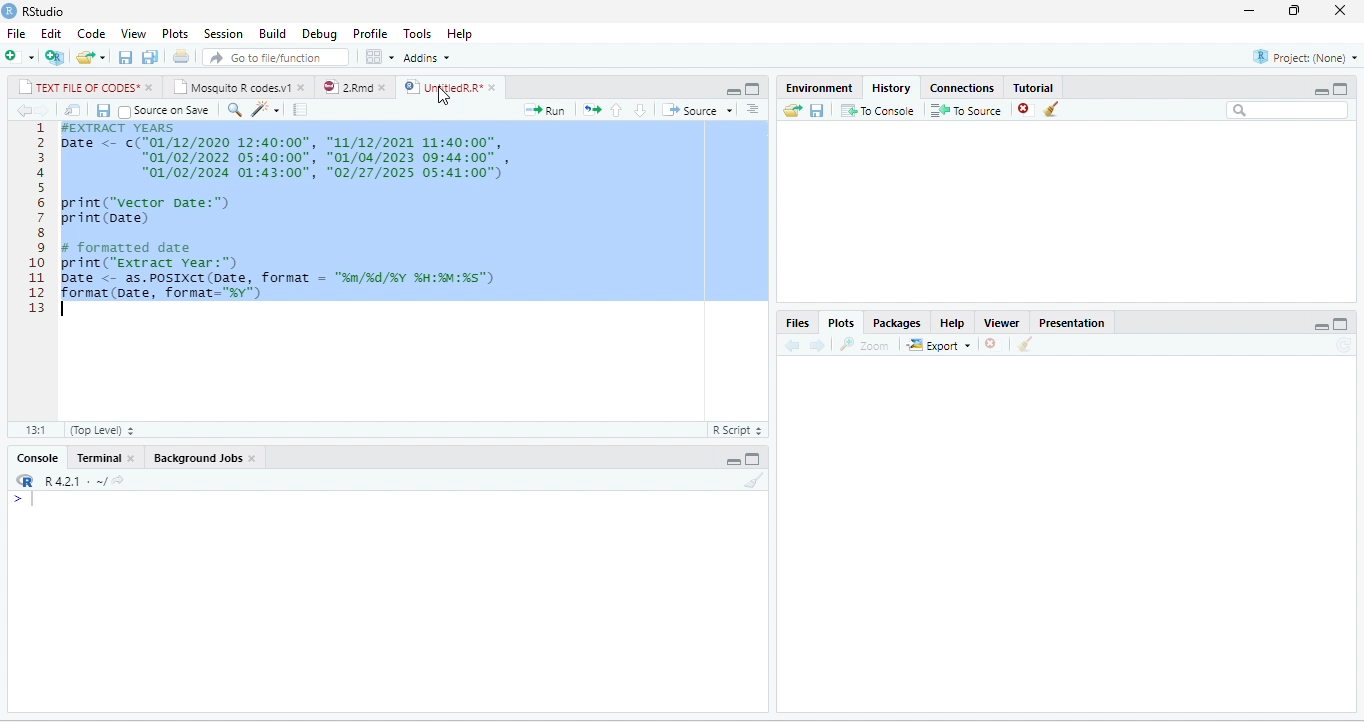 The height and width of the screenshot is (722, 1364). What do you see at coordinates (1001, 323) in the screenshot?
I see `Viewer` at bounding box center [1001, 323].